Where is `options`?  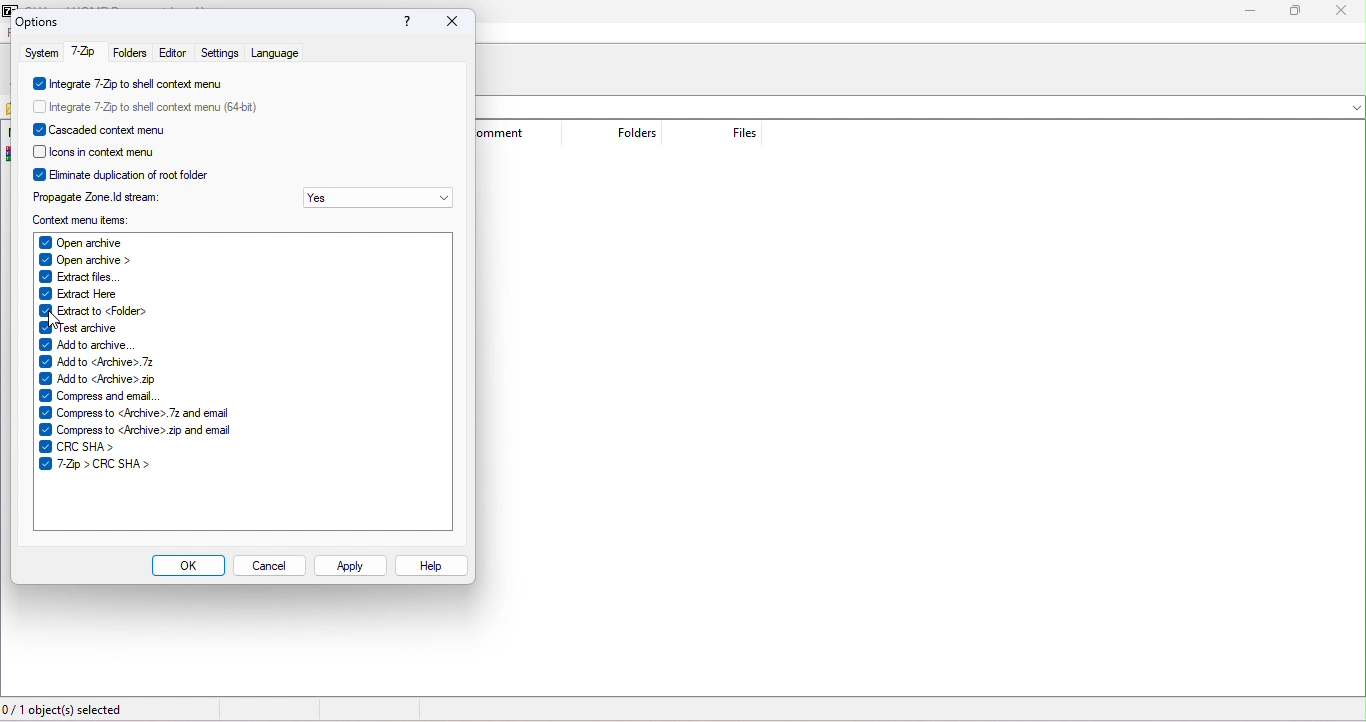
options is located at coordinates (40, 22).